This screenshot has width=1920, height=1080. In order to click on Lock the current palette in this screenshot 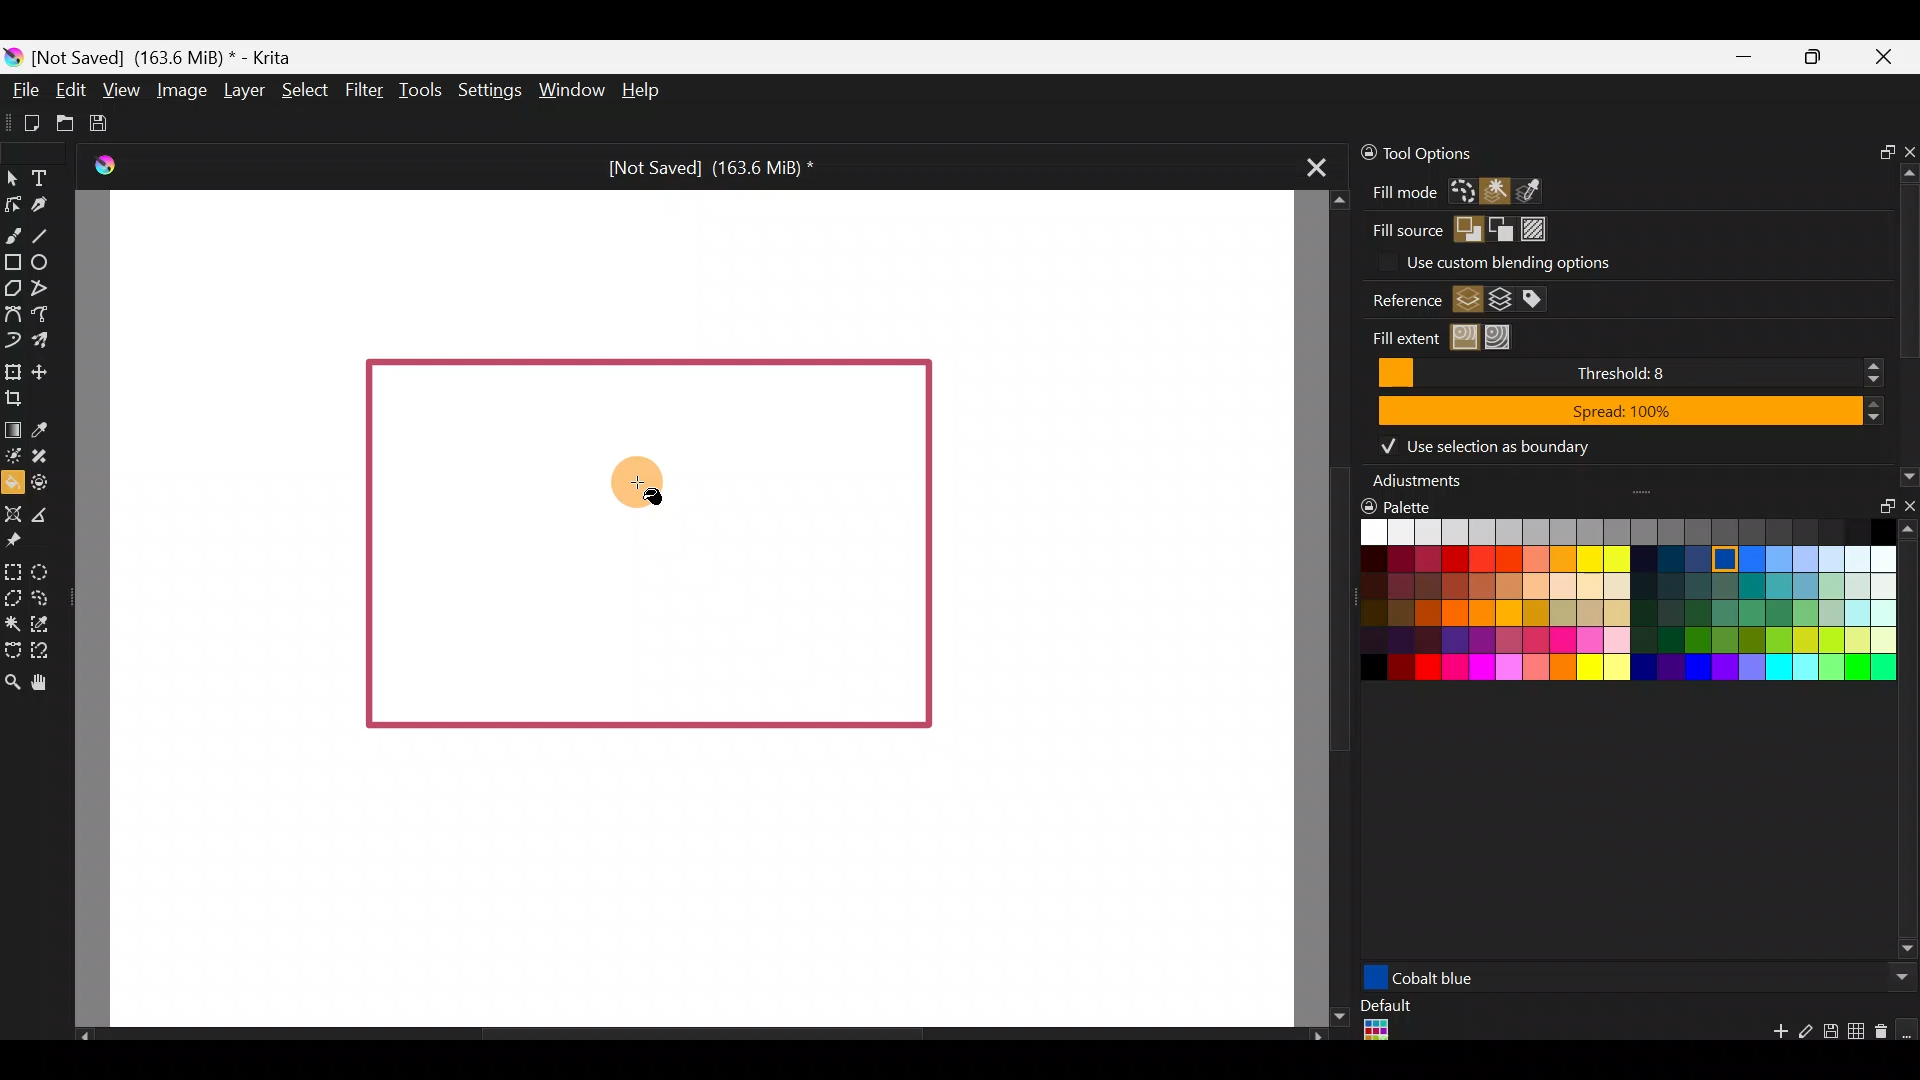, I will do `click(1908, 1030)`.